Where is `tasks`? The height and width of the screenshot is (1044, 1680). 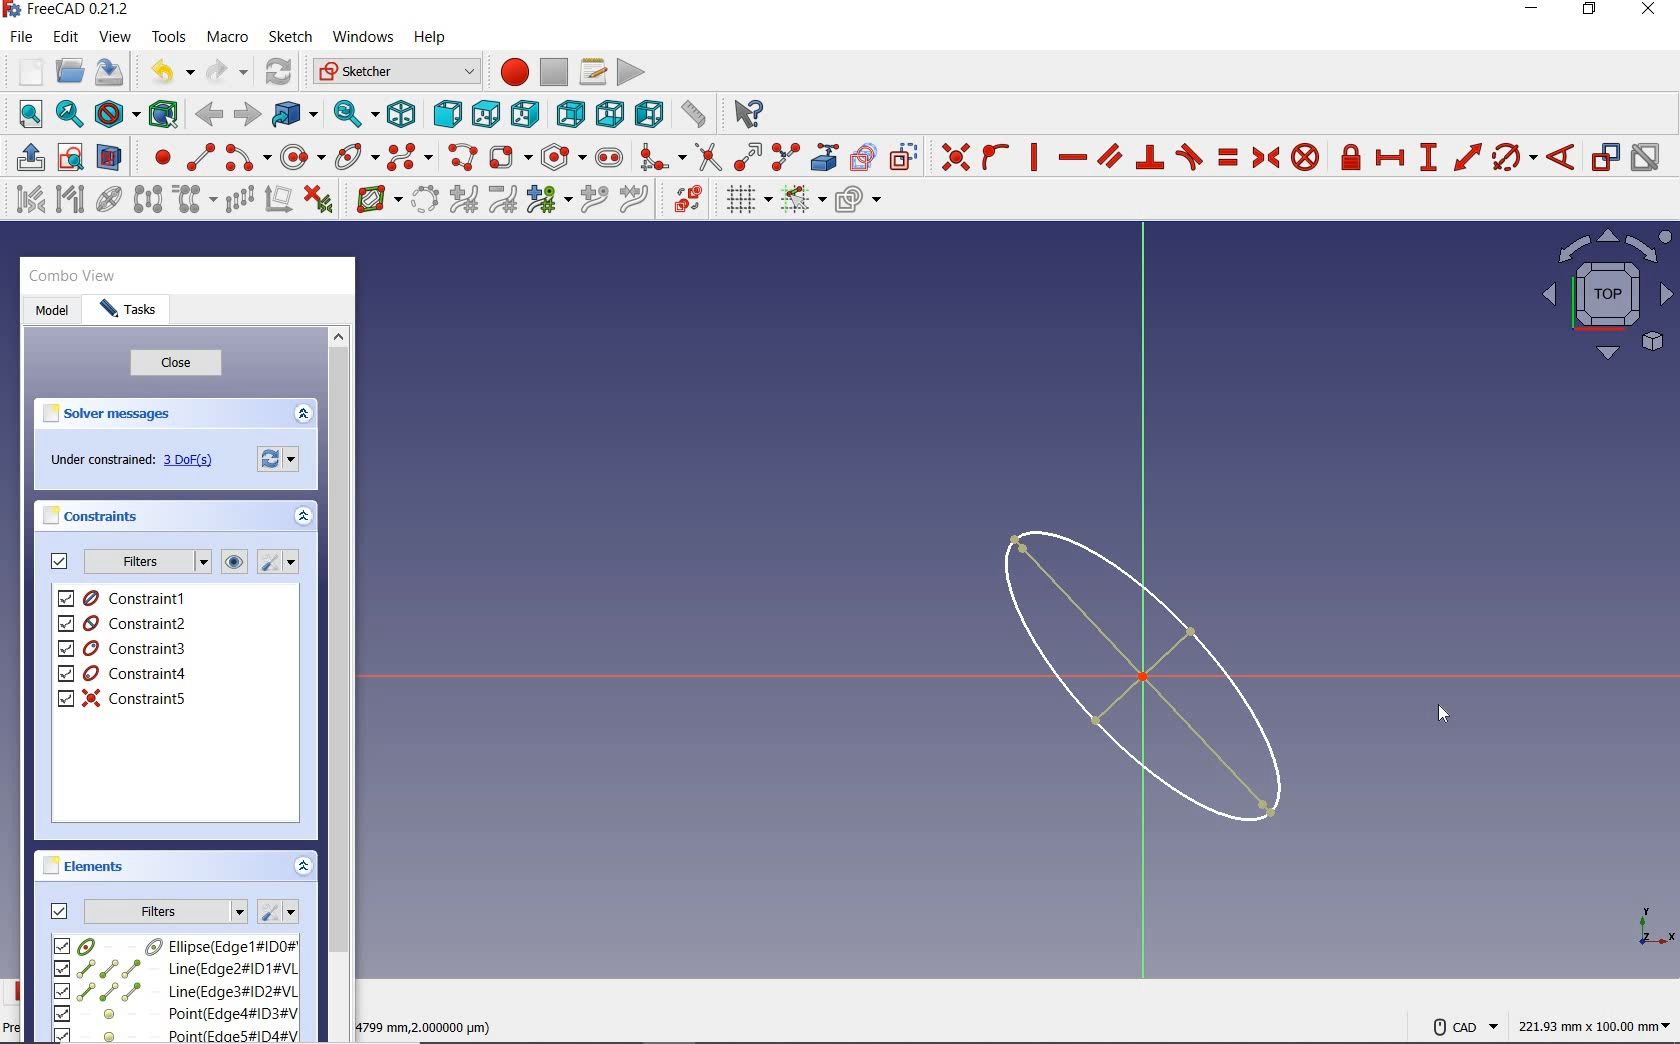
tasks is located at coordinates (129, 311).